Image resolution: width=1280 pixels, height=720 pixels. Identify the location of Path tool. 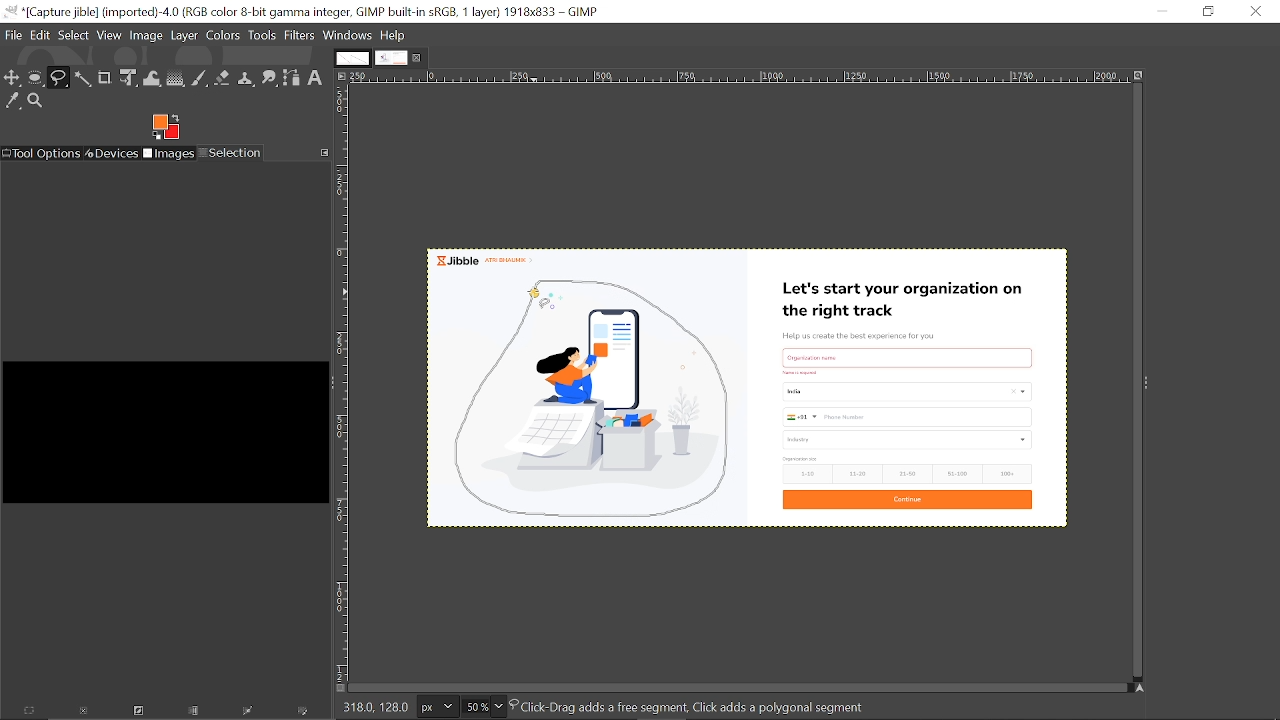
(293, 78).